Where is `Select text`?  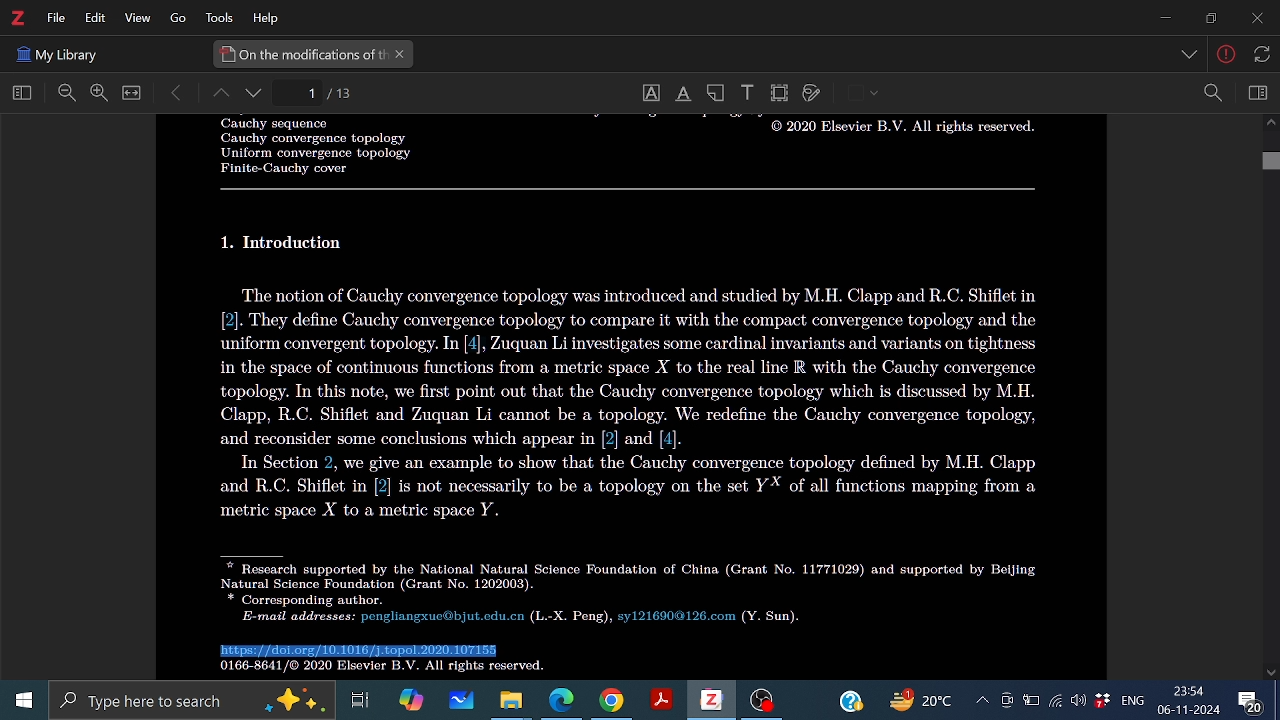 Select text is located at coordinates (650, 93).